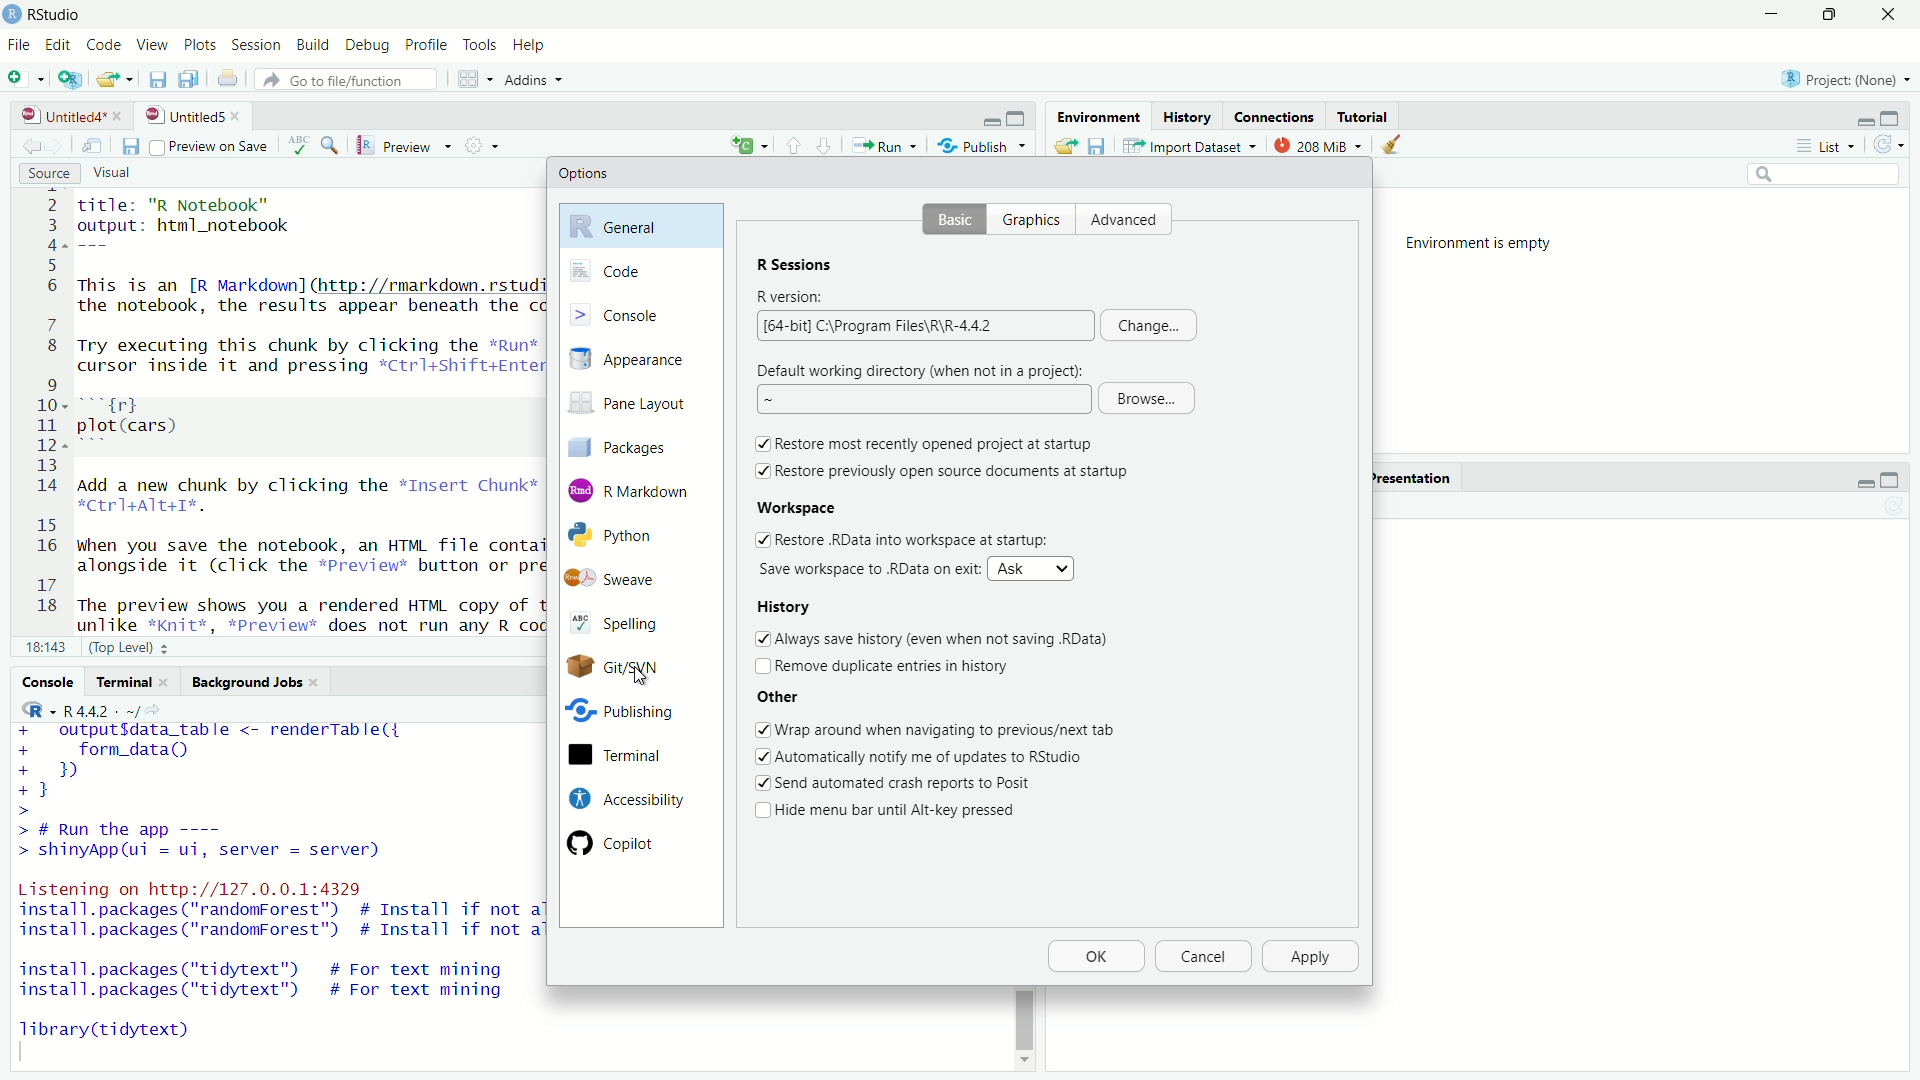 This screenshot has width=1920, height=1080. I want to click on minimize, so click(1863, 120).